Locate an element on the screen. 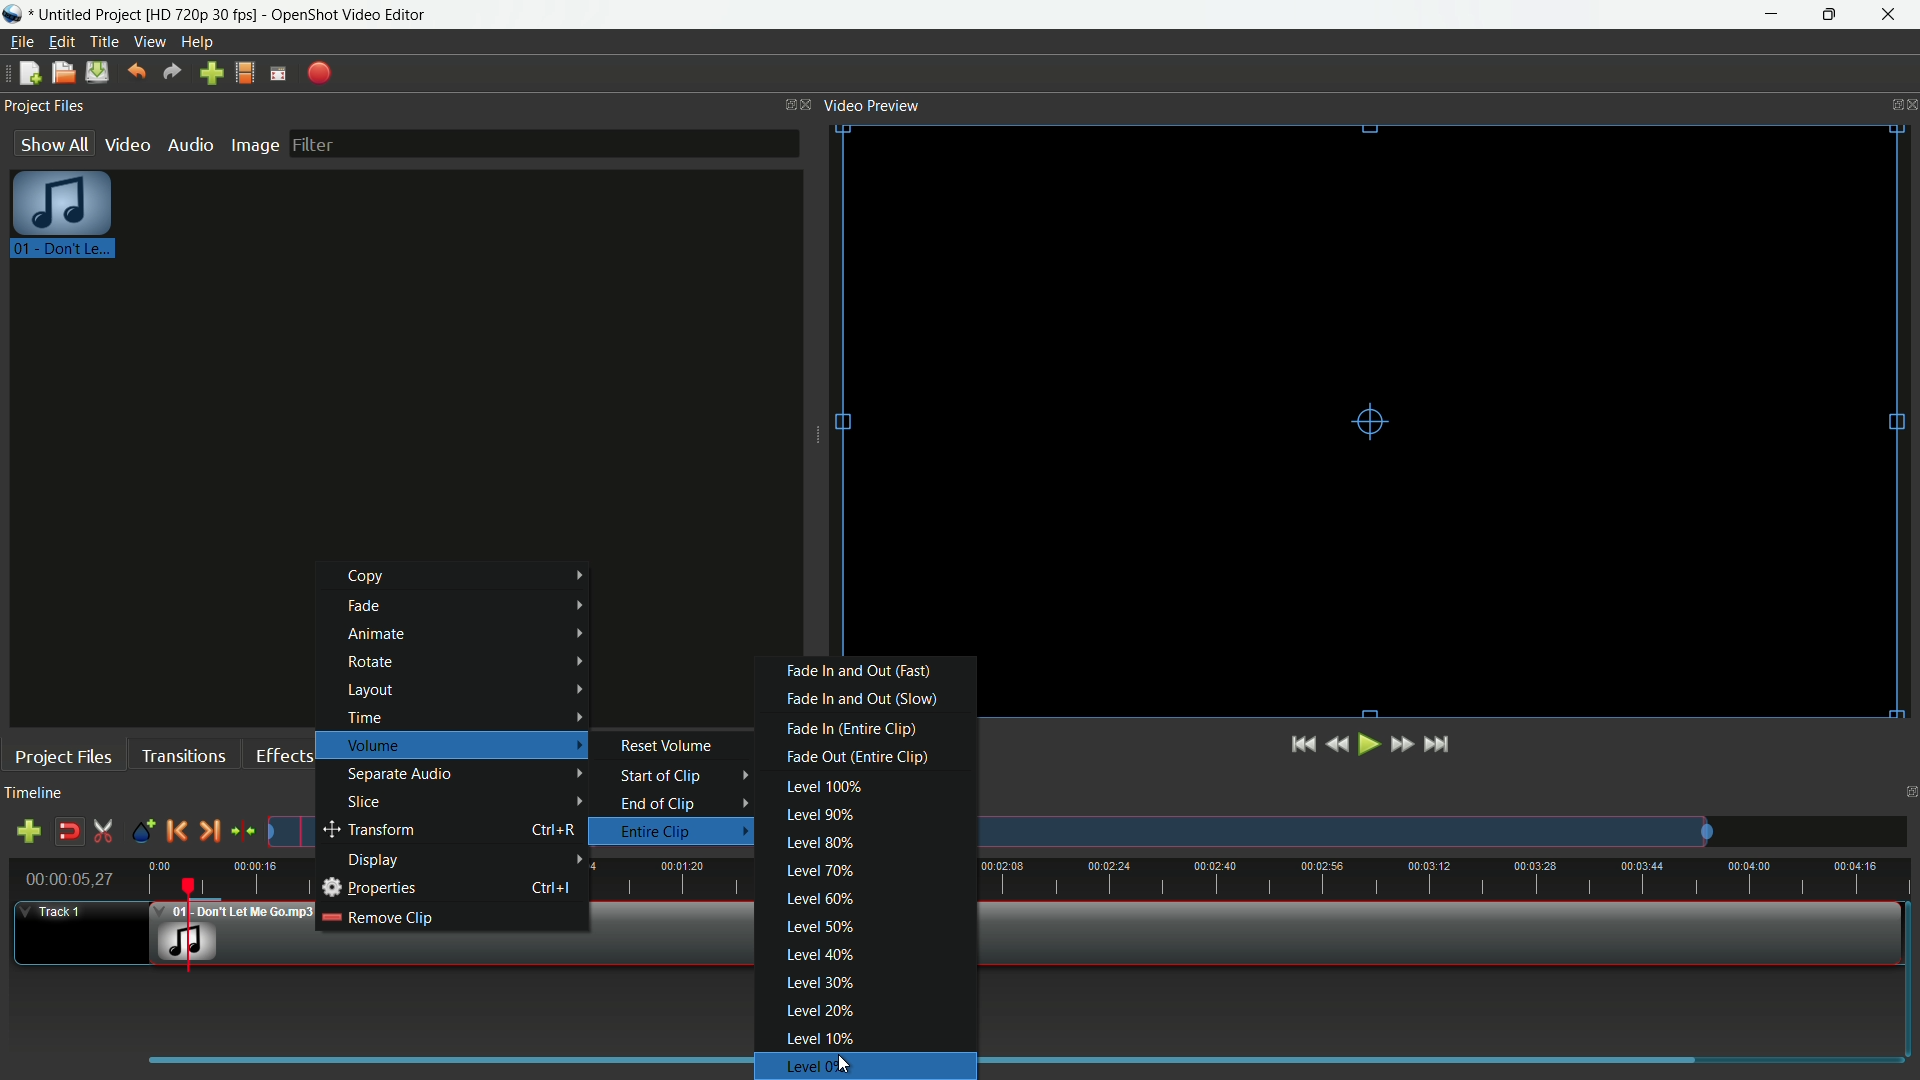  project files is located at coordinates (62, 755).